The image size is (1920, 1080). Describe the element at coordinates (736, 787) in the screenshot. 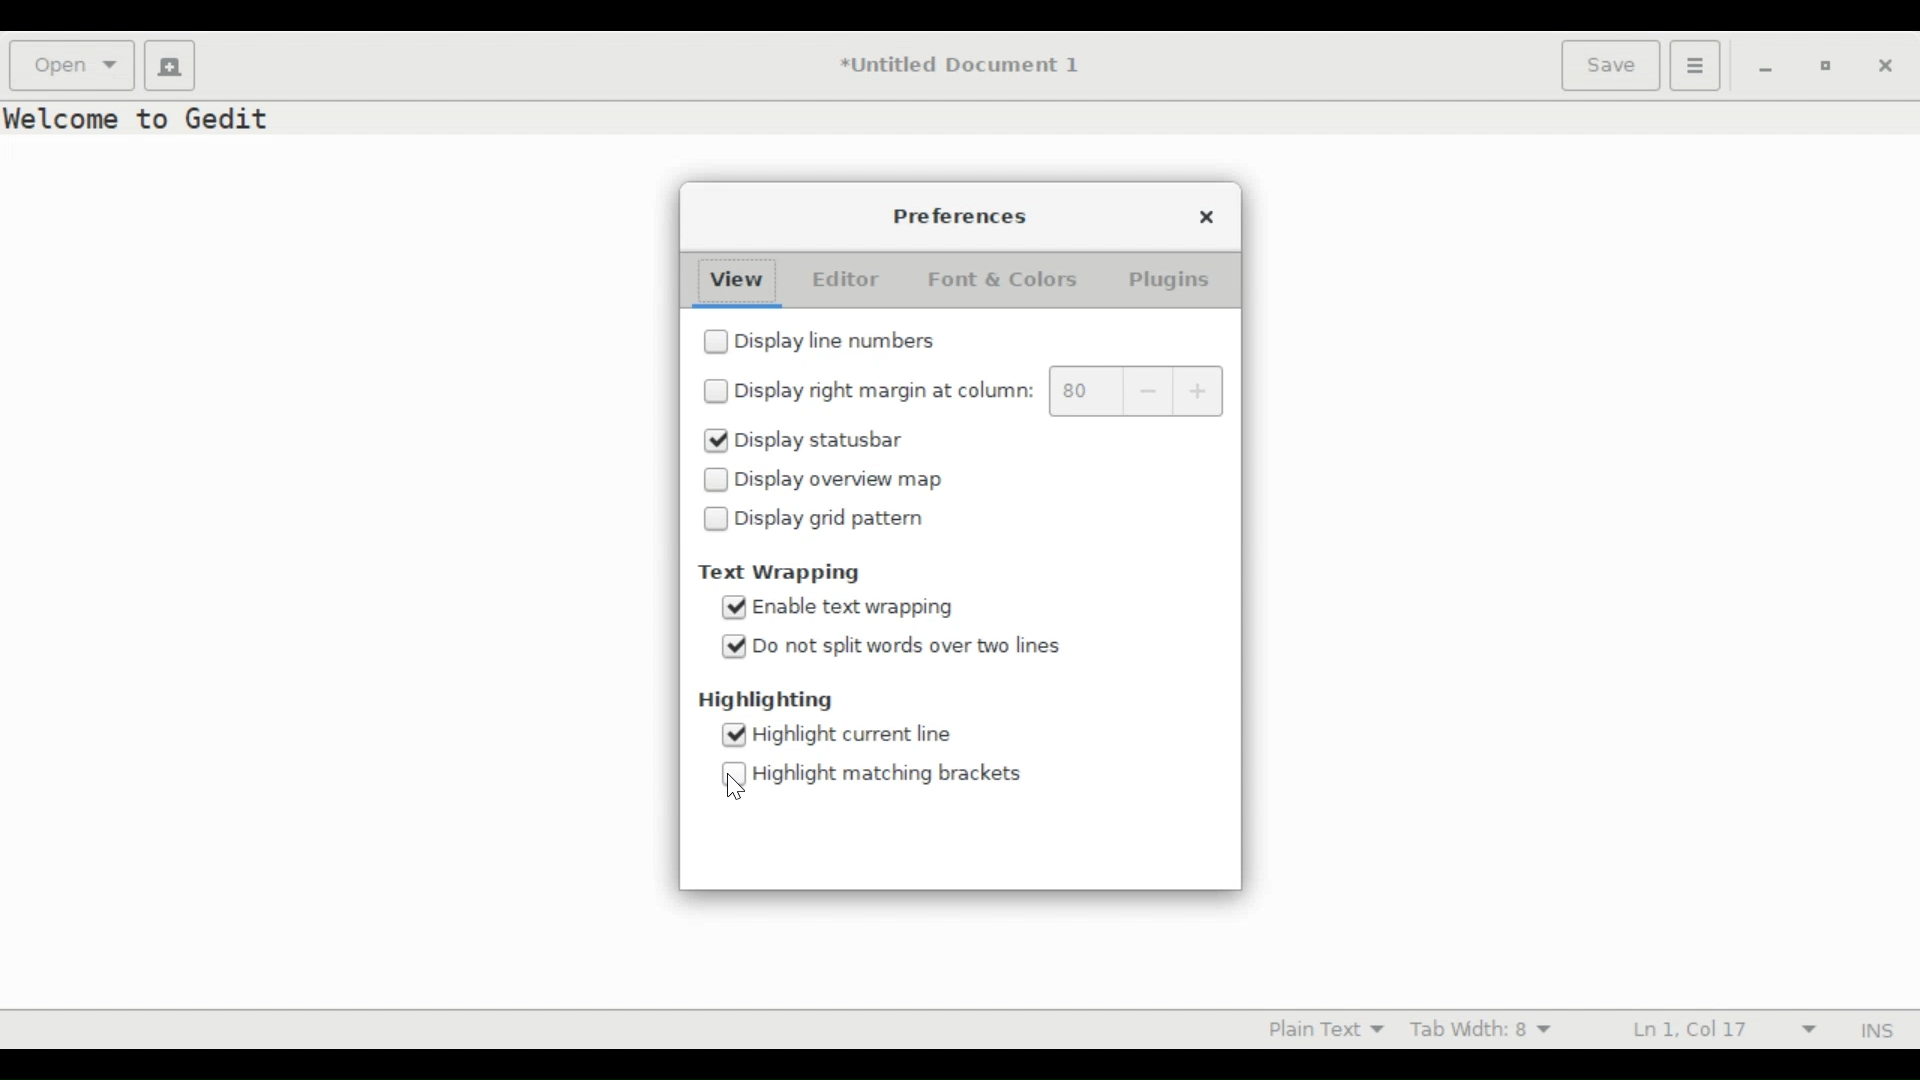

I see `cursor` at that location.